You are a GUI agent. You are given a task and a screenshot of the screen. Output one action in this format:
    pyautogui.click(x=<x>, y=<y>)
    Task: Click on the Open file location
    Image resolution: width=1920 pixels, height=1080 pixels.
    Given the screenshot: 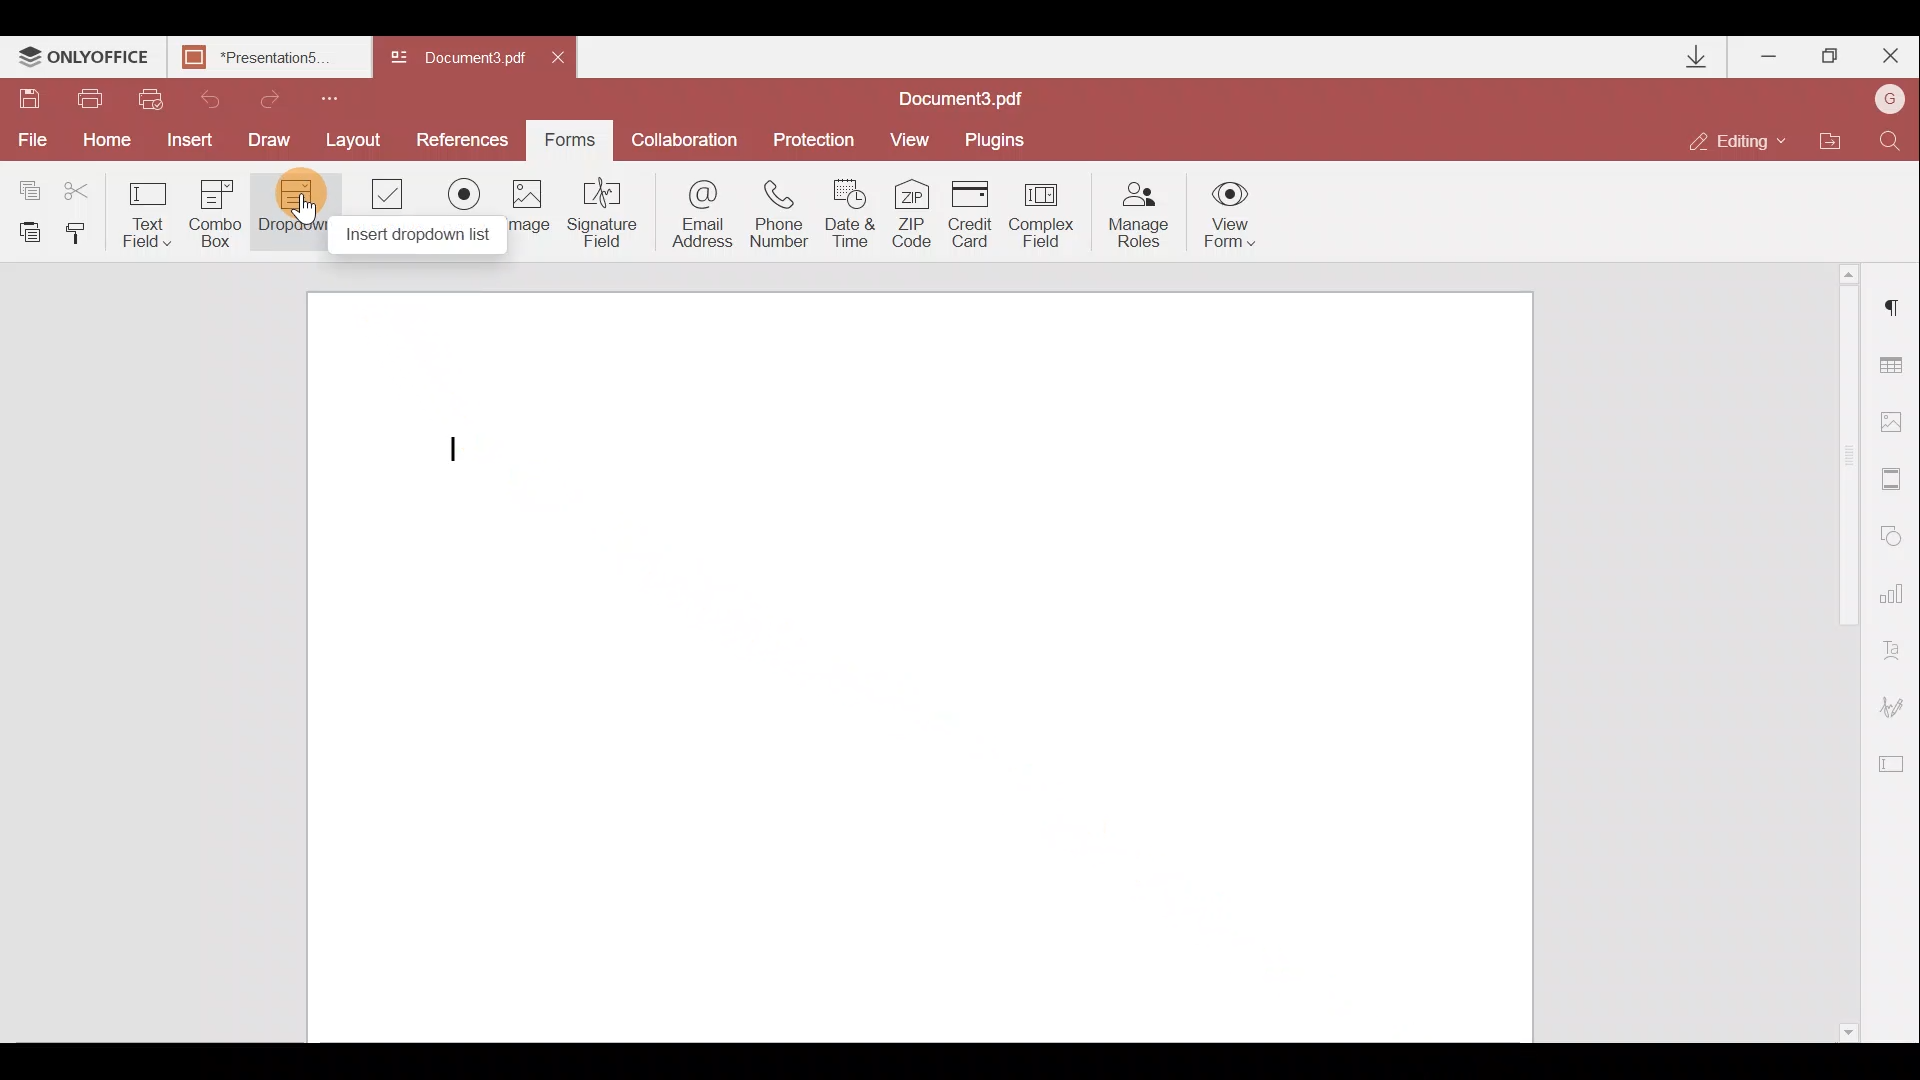 What is the action you would take?
    pyautogui.click(x=1829, y=143)
    